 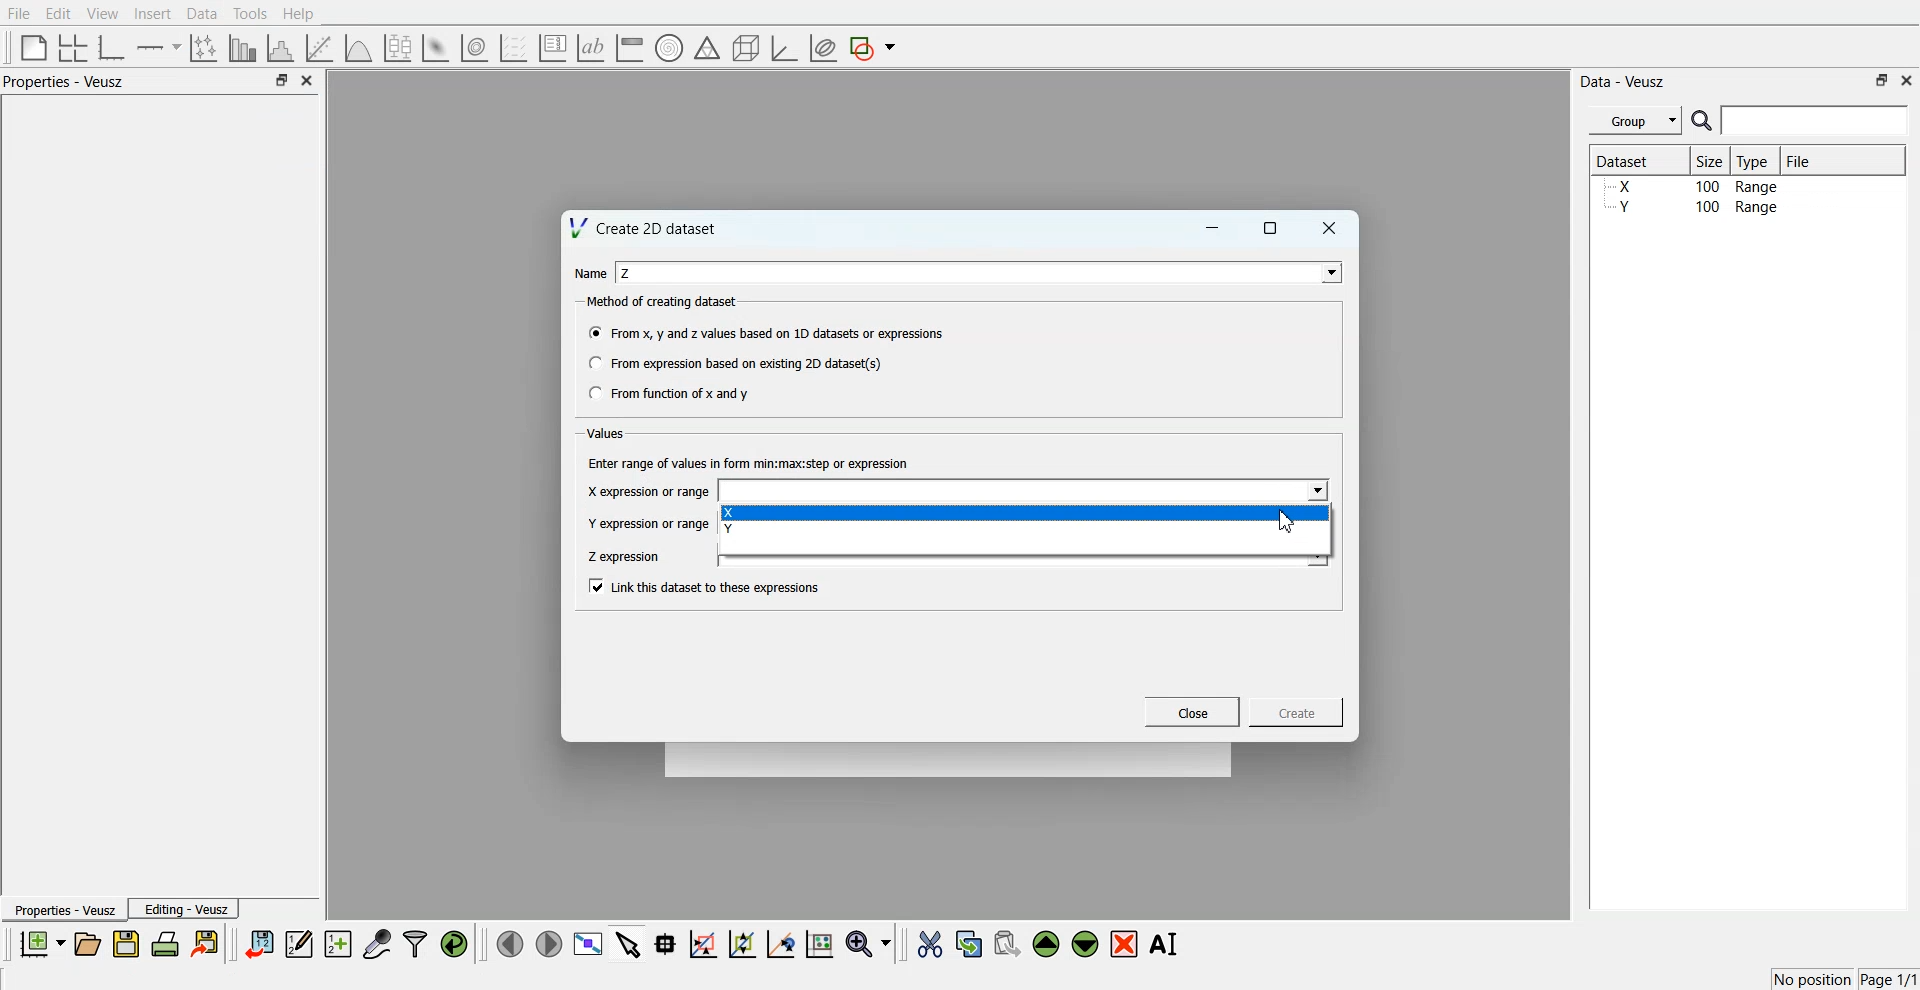 What do you see at coordinates (666, 943) in the screenshot?
I see `Read data points from graph` at bounding box center [666, 943].